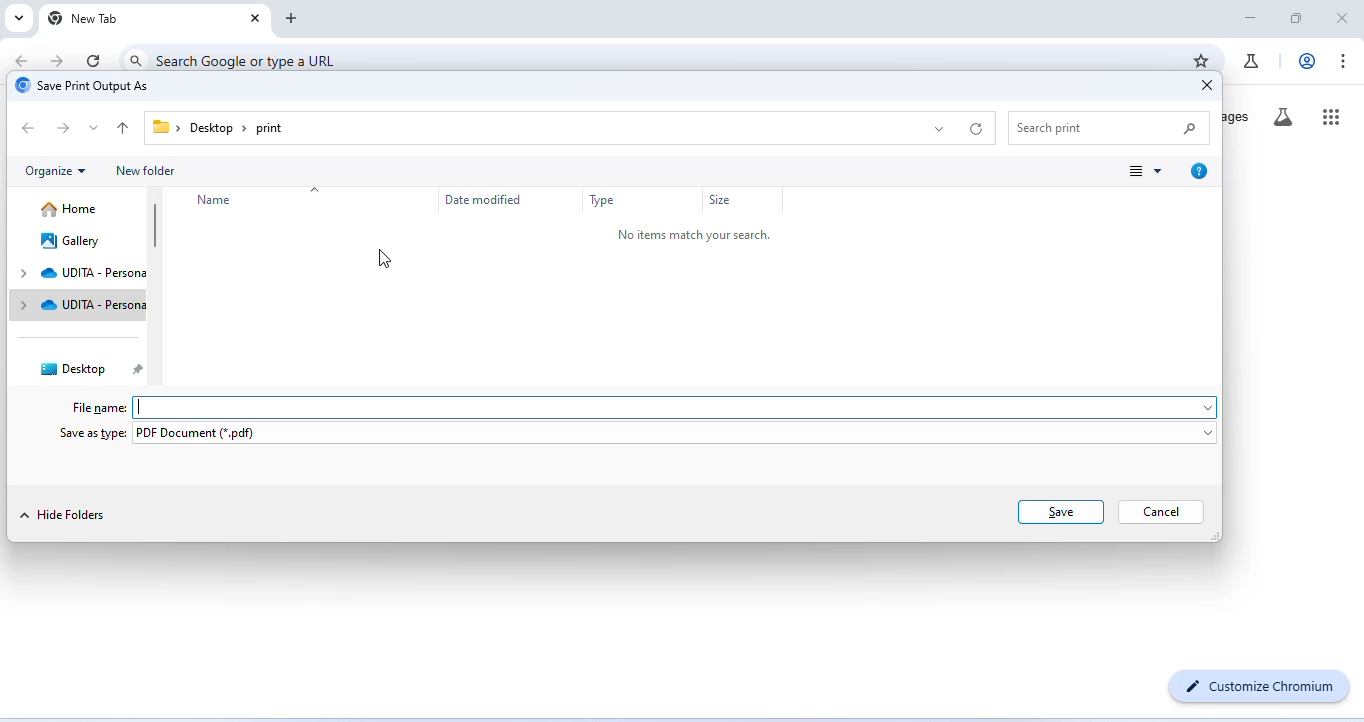 The height and width of the screenshot is (722, 1364). Describe the element at coordinates (1339, 17) in the screenshot. I see `close` at that location.